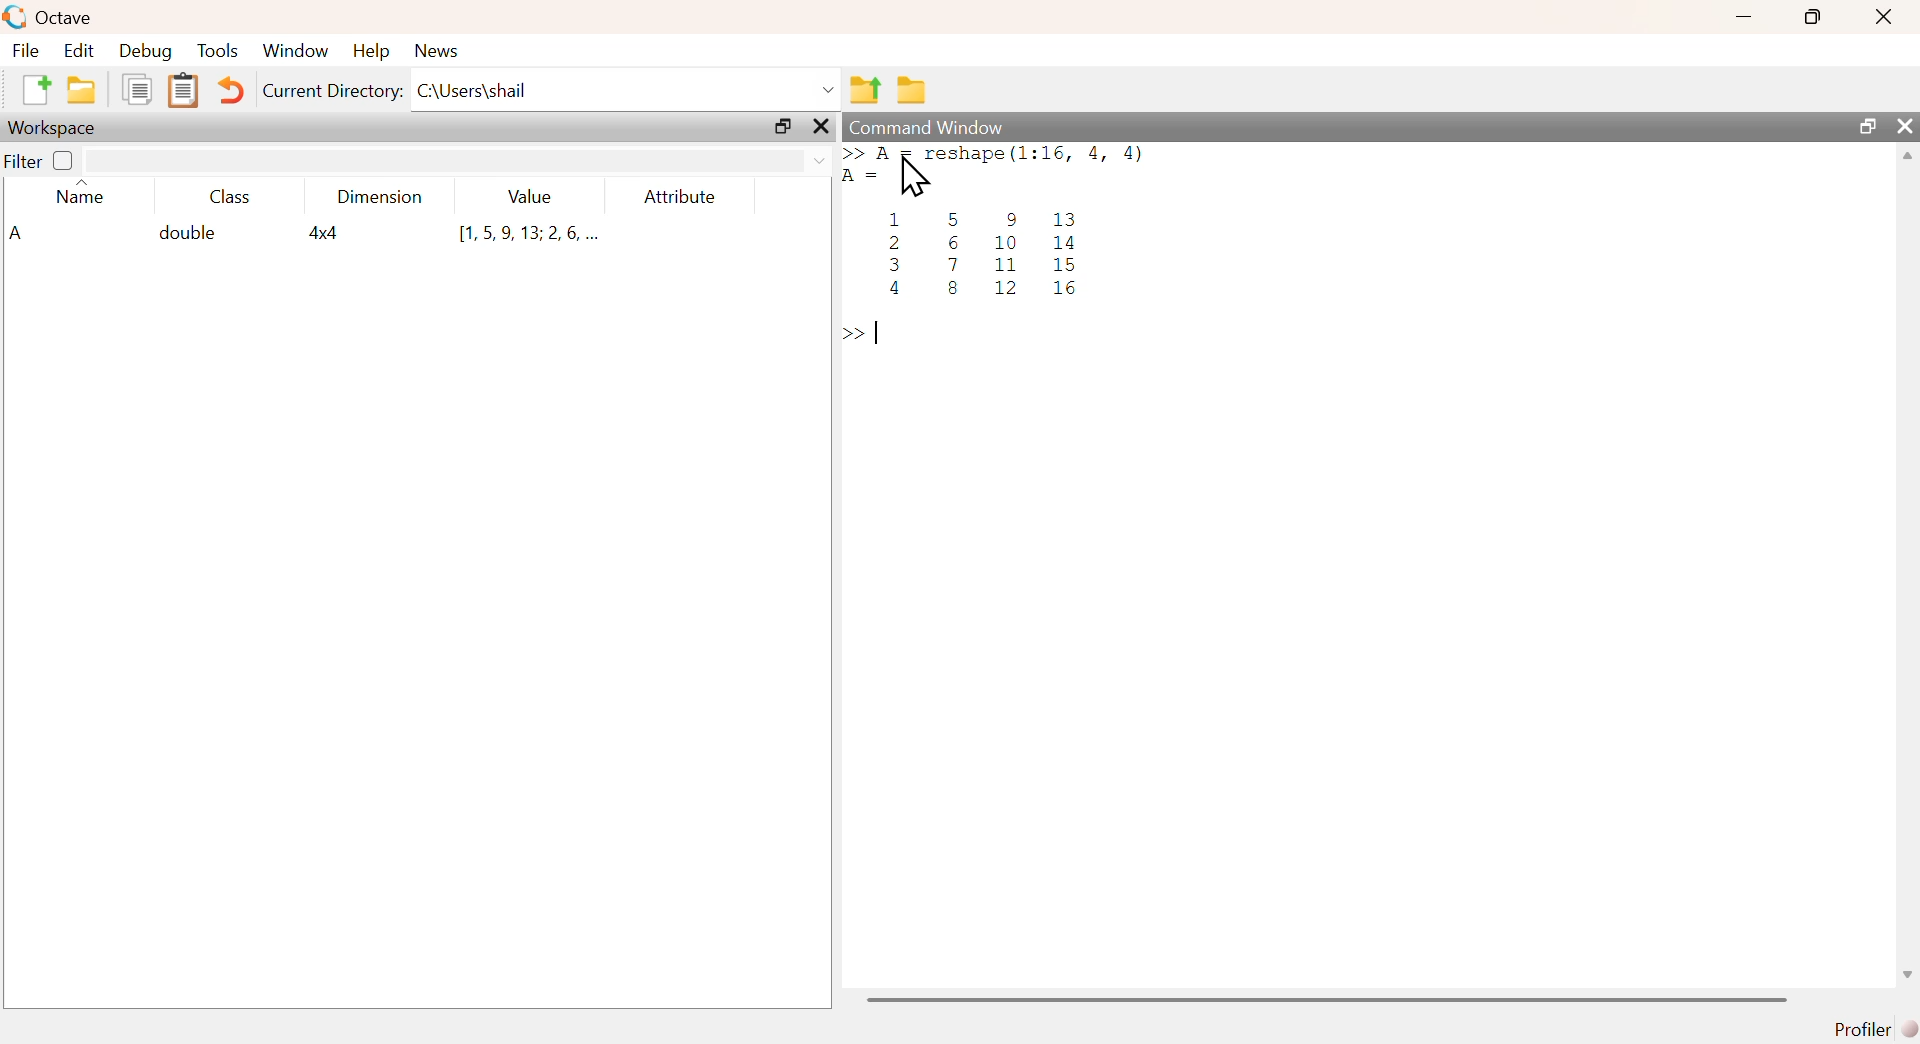 The width and height of the screenshot is (1920, 1044). What do you see at coordinates (458, 161) in the screenshot?
I see `filter` at bounding box center [458, 161].